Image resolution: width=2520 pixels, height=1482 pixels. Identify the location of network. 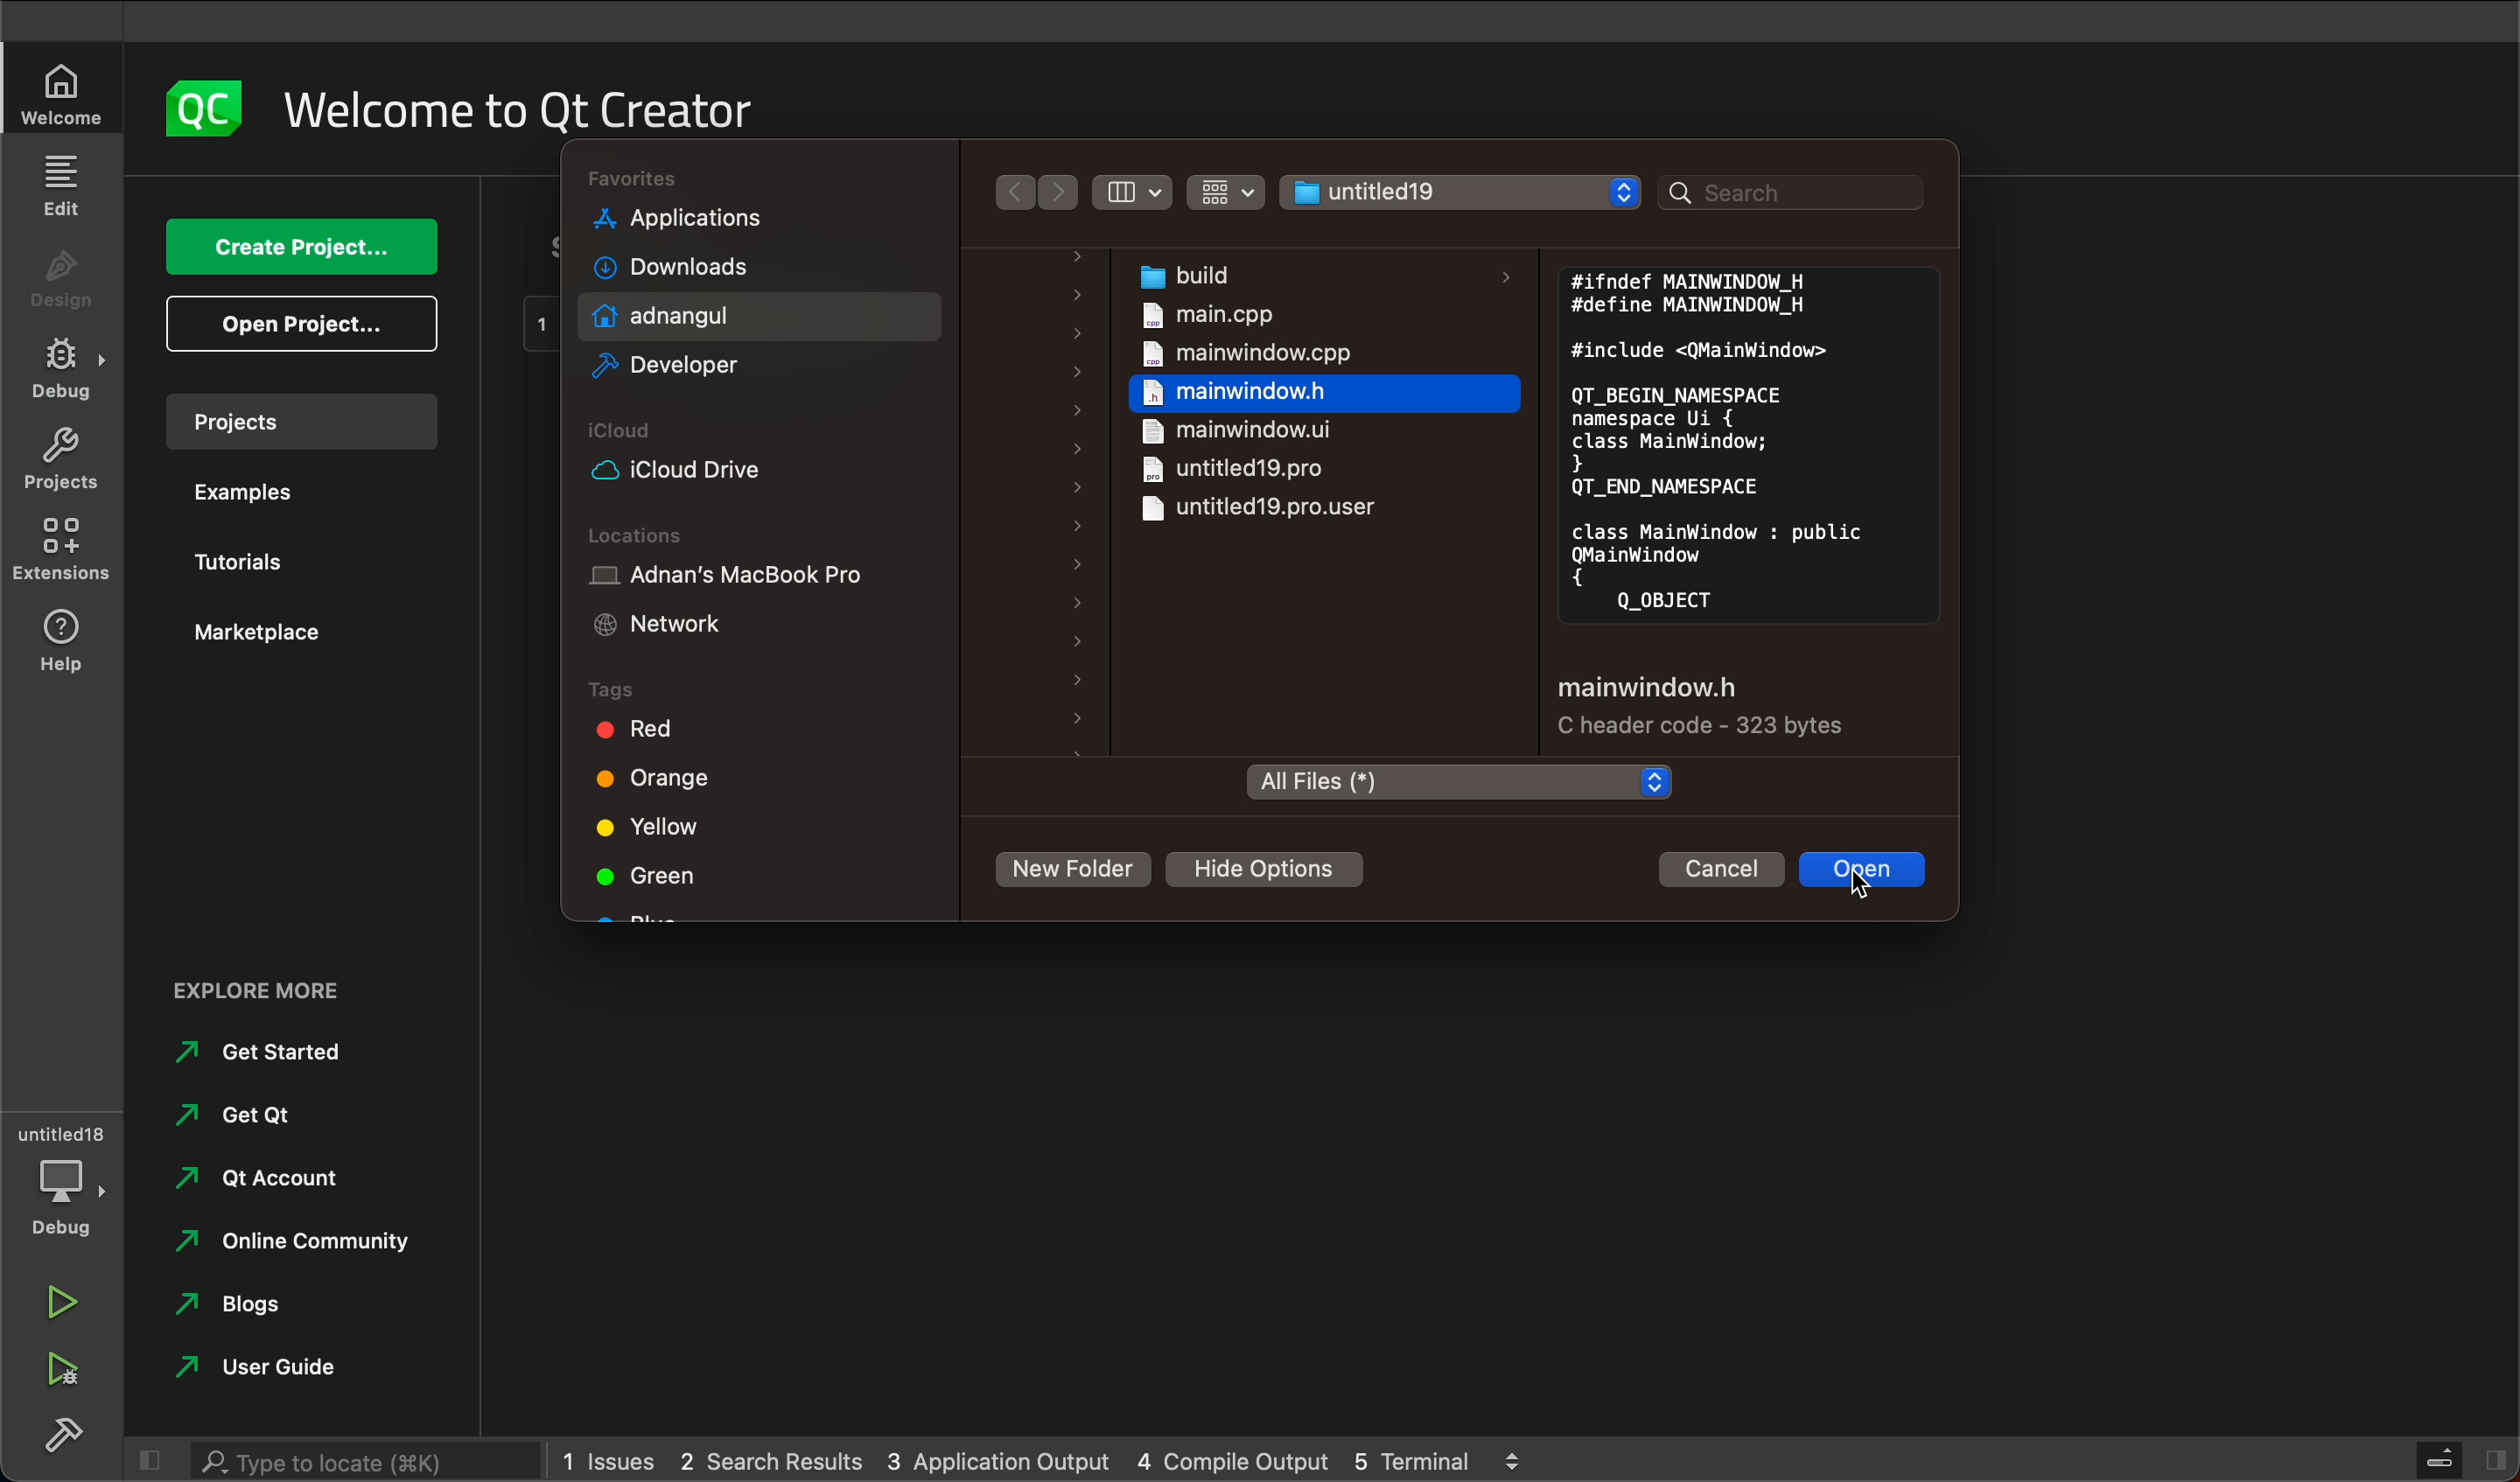
(676, 626).